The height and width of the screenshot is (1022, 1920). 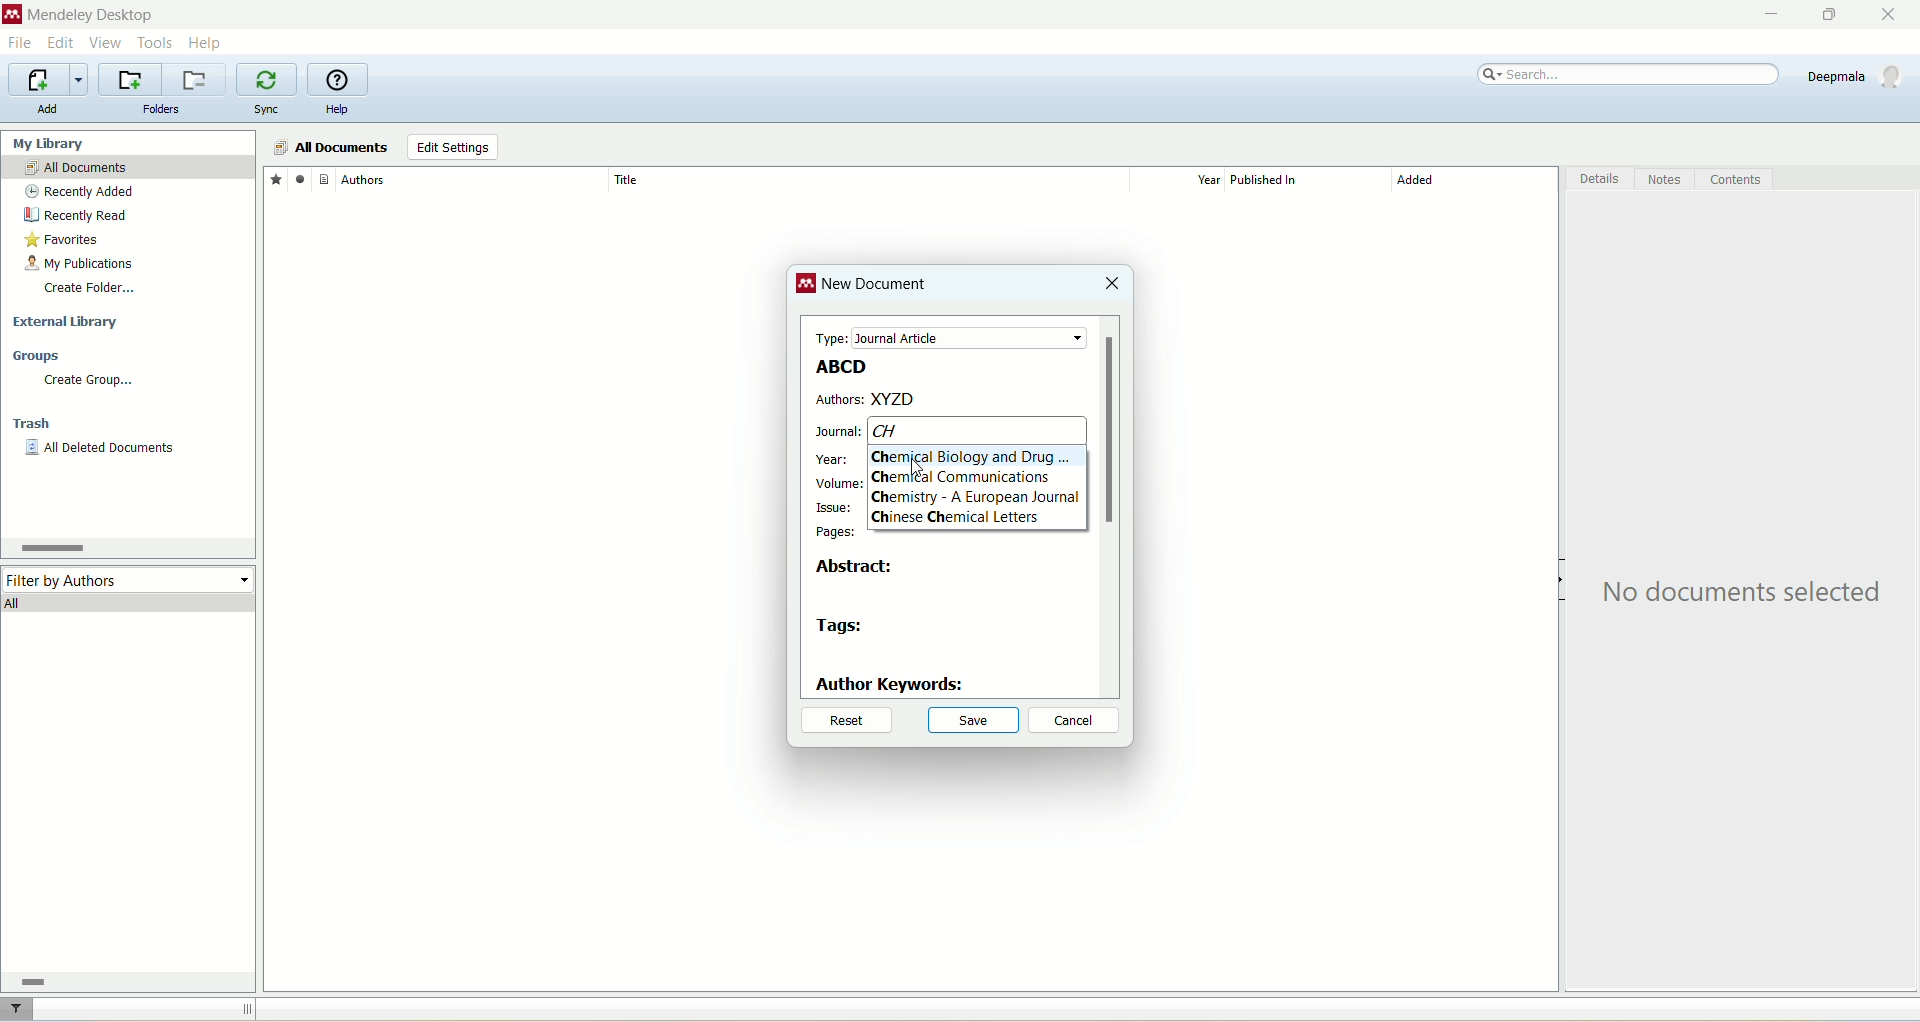 I want to click on all documents, so click(x=330, y=148).